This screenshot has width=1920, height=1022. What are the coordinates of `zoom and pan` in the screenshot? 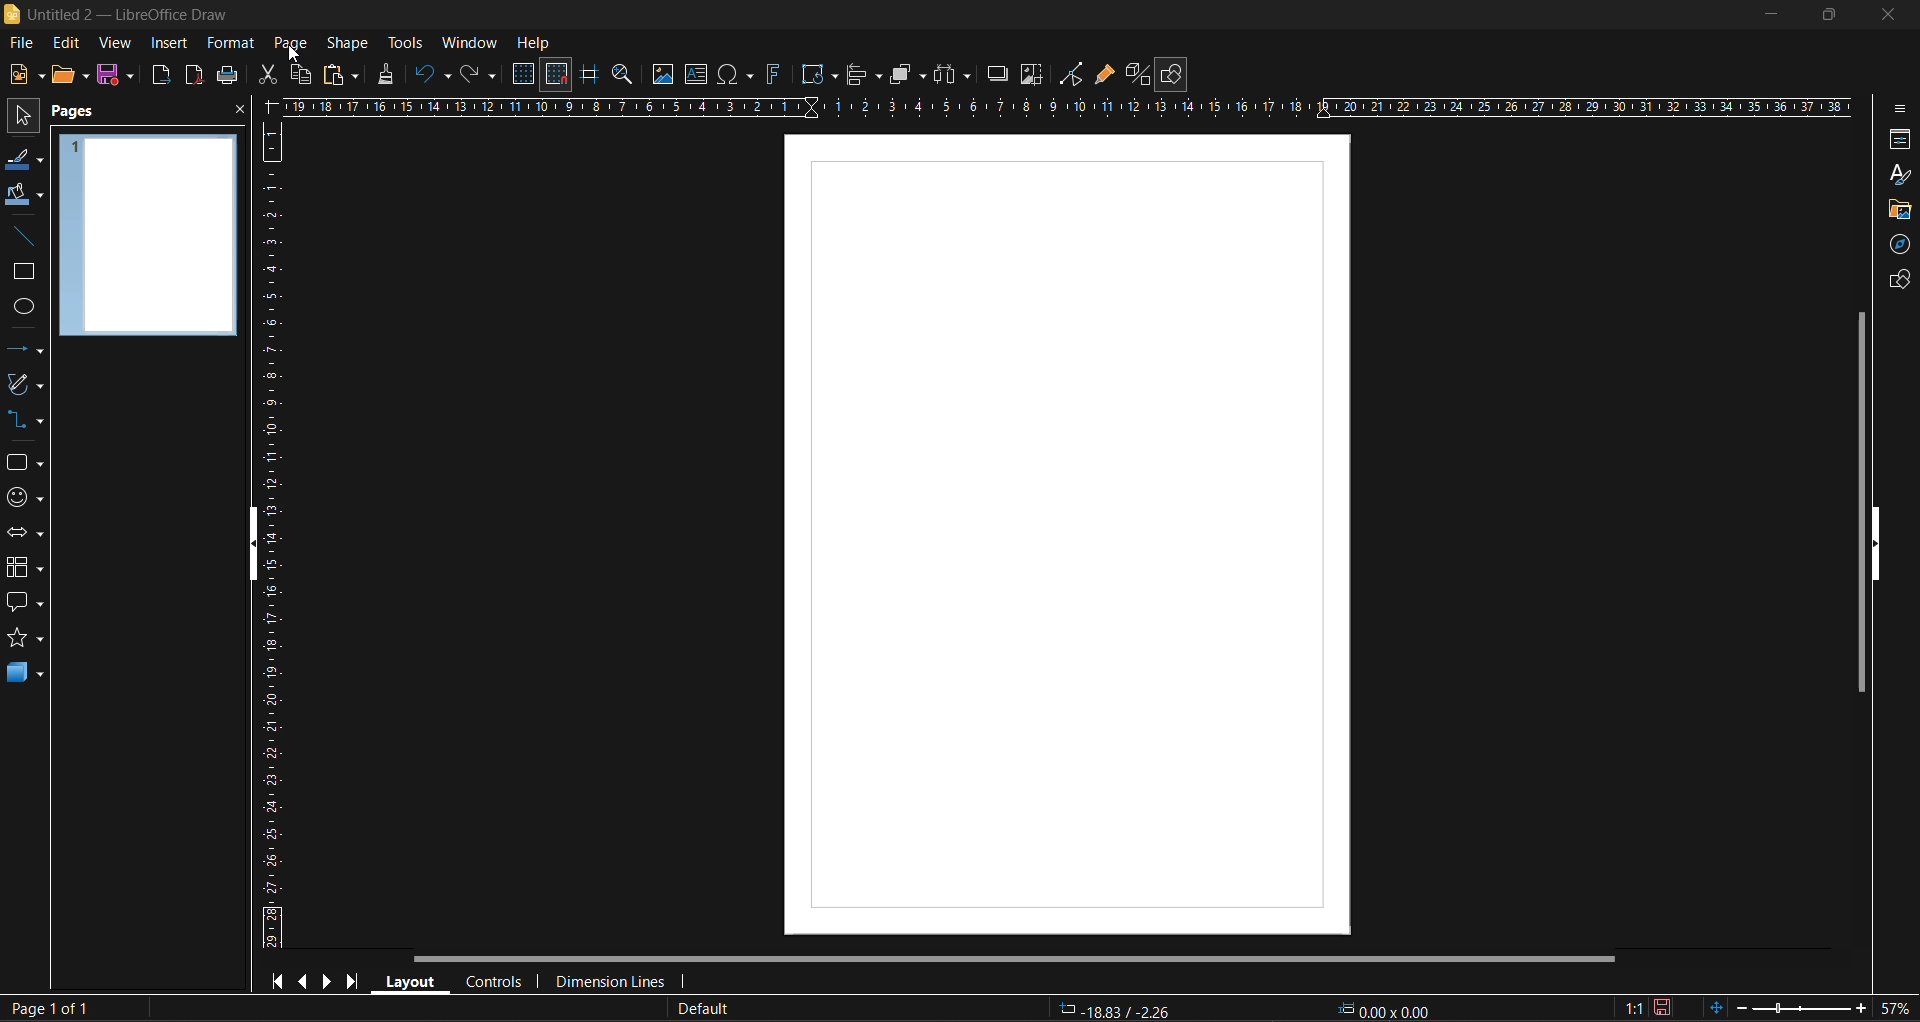 It's located at (621, 74).